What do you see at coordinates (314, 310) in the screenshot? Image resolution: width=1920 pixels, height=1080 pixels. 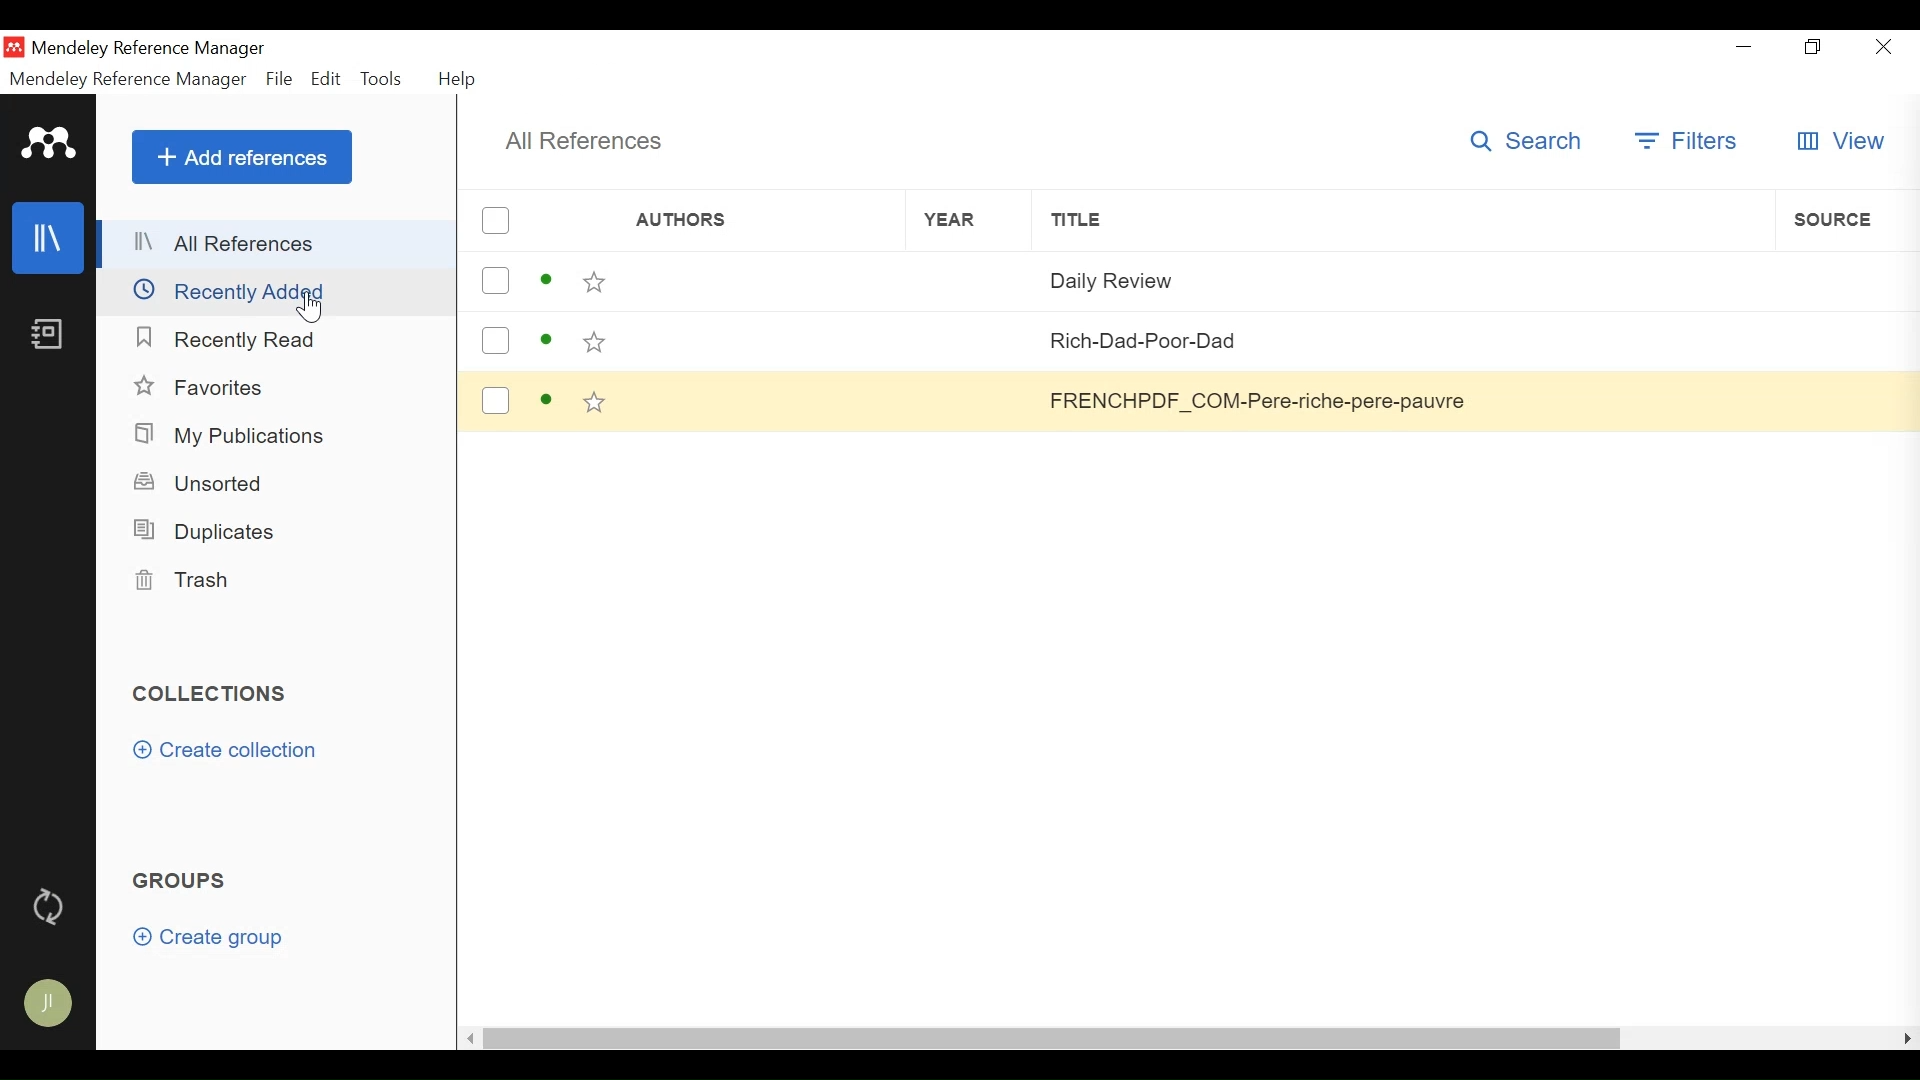 I see `Cursor on recently added ` at bounding box center [314, 310].